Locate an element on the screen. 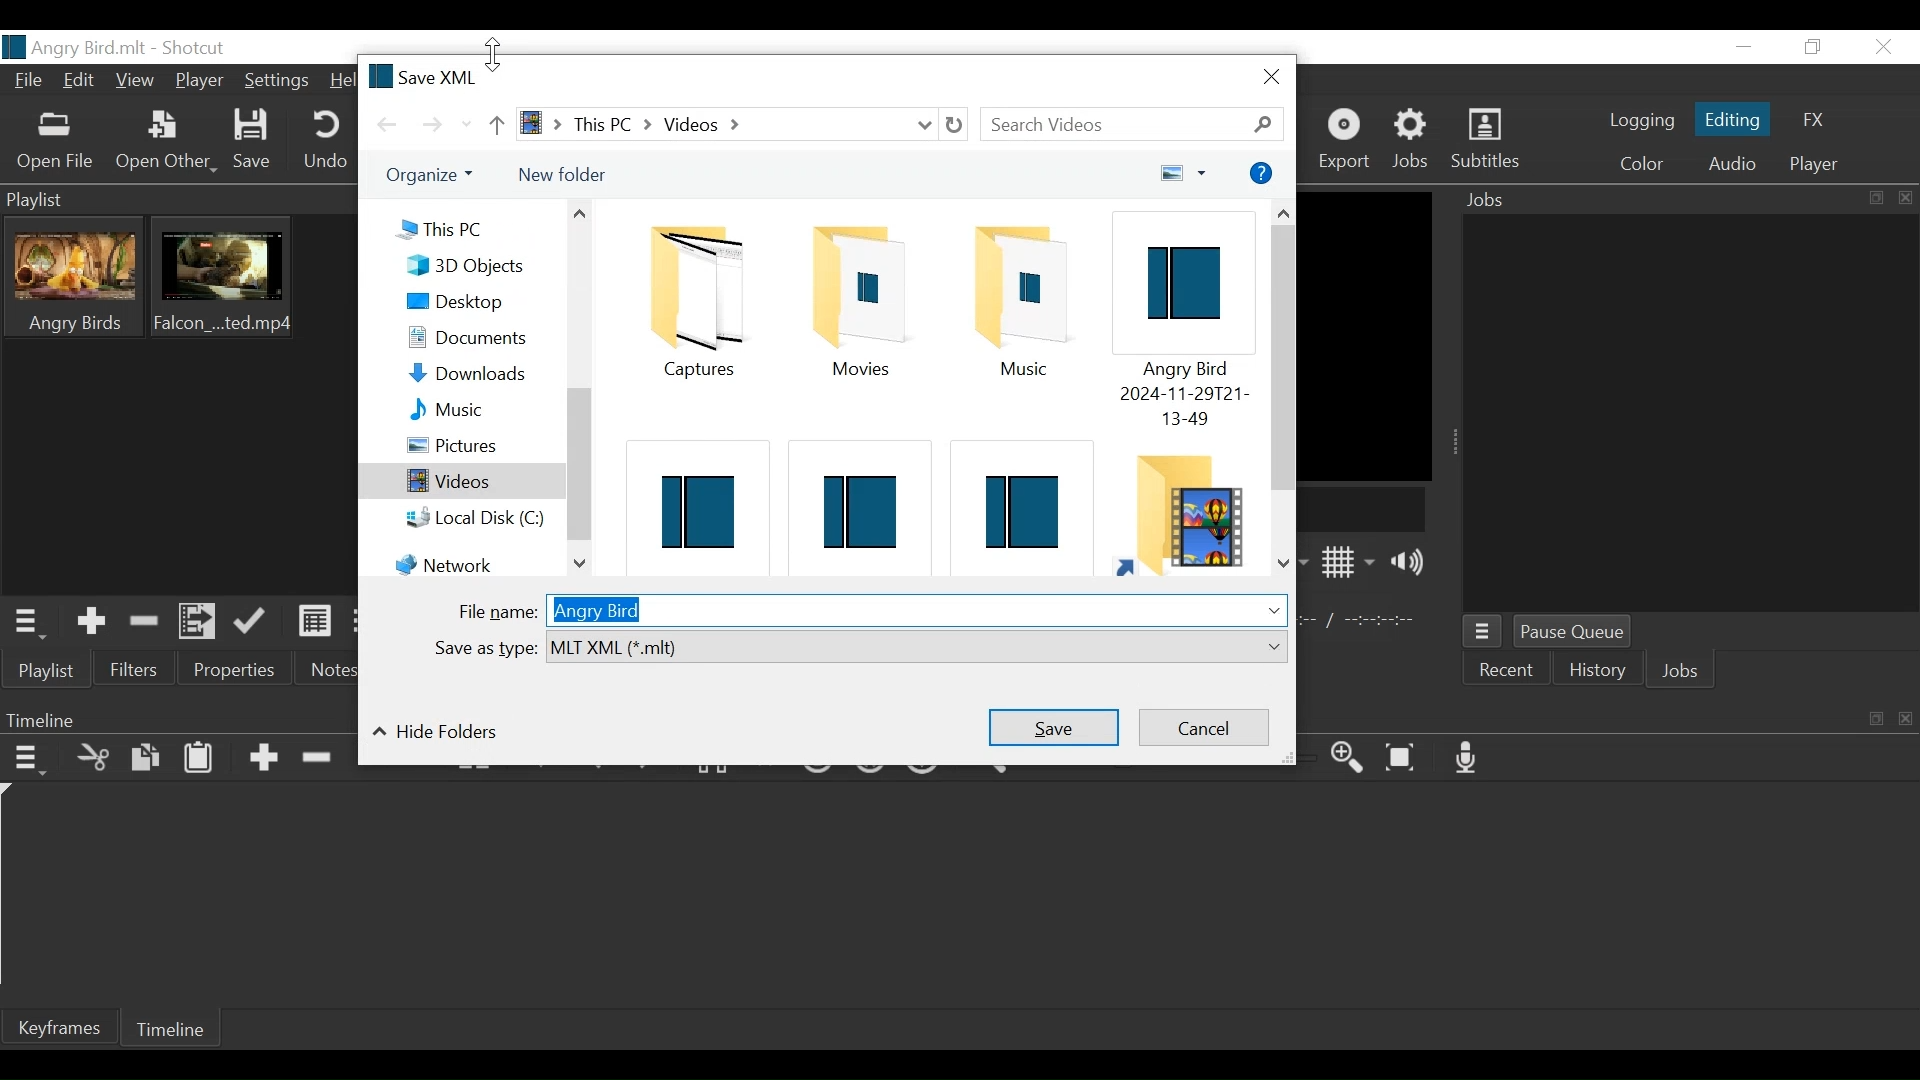 The image size is (1920, 1080). Go up is located at coordinates (495, 123).